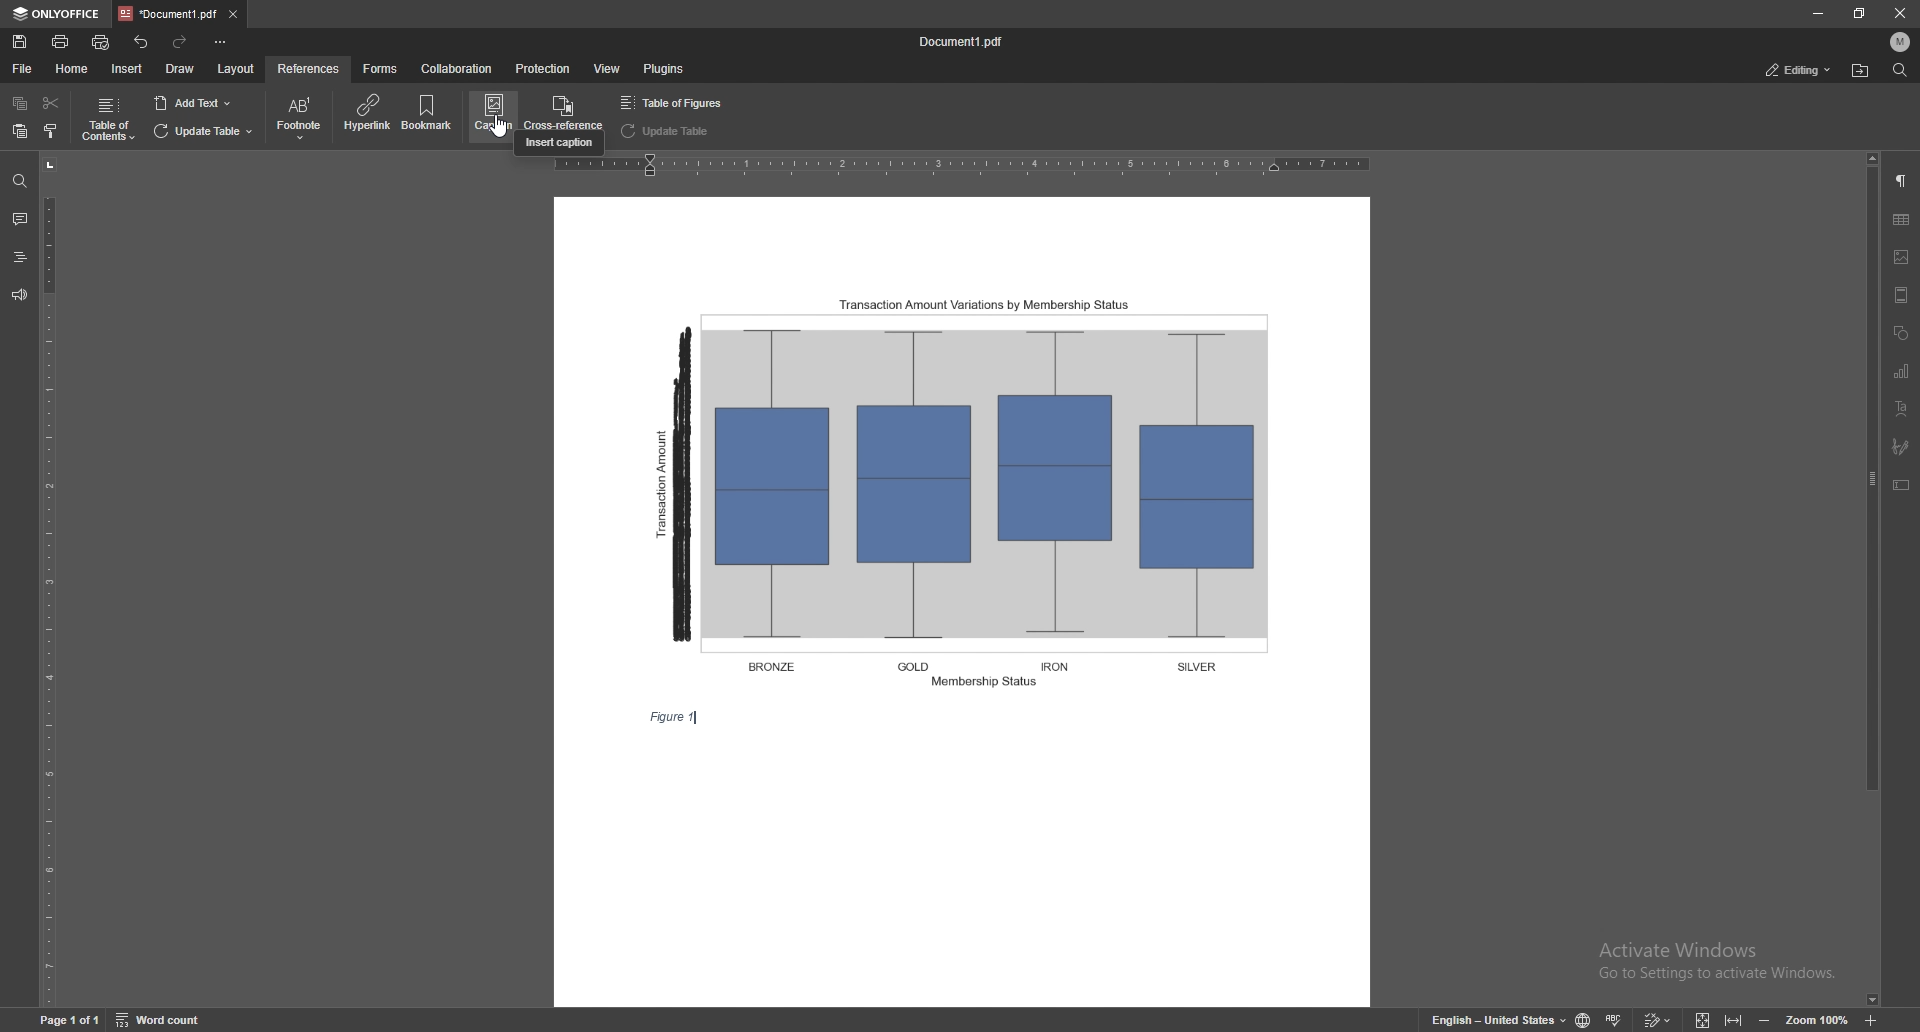 Image resolution: width=1920 pixels, height=1032 pixels. Describe the element at coordinates (203, 132) in the screenshot. I see `update table` at that location.